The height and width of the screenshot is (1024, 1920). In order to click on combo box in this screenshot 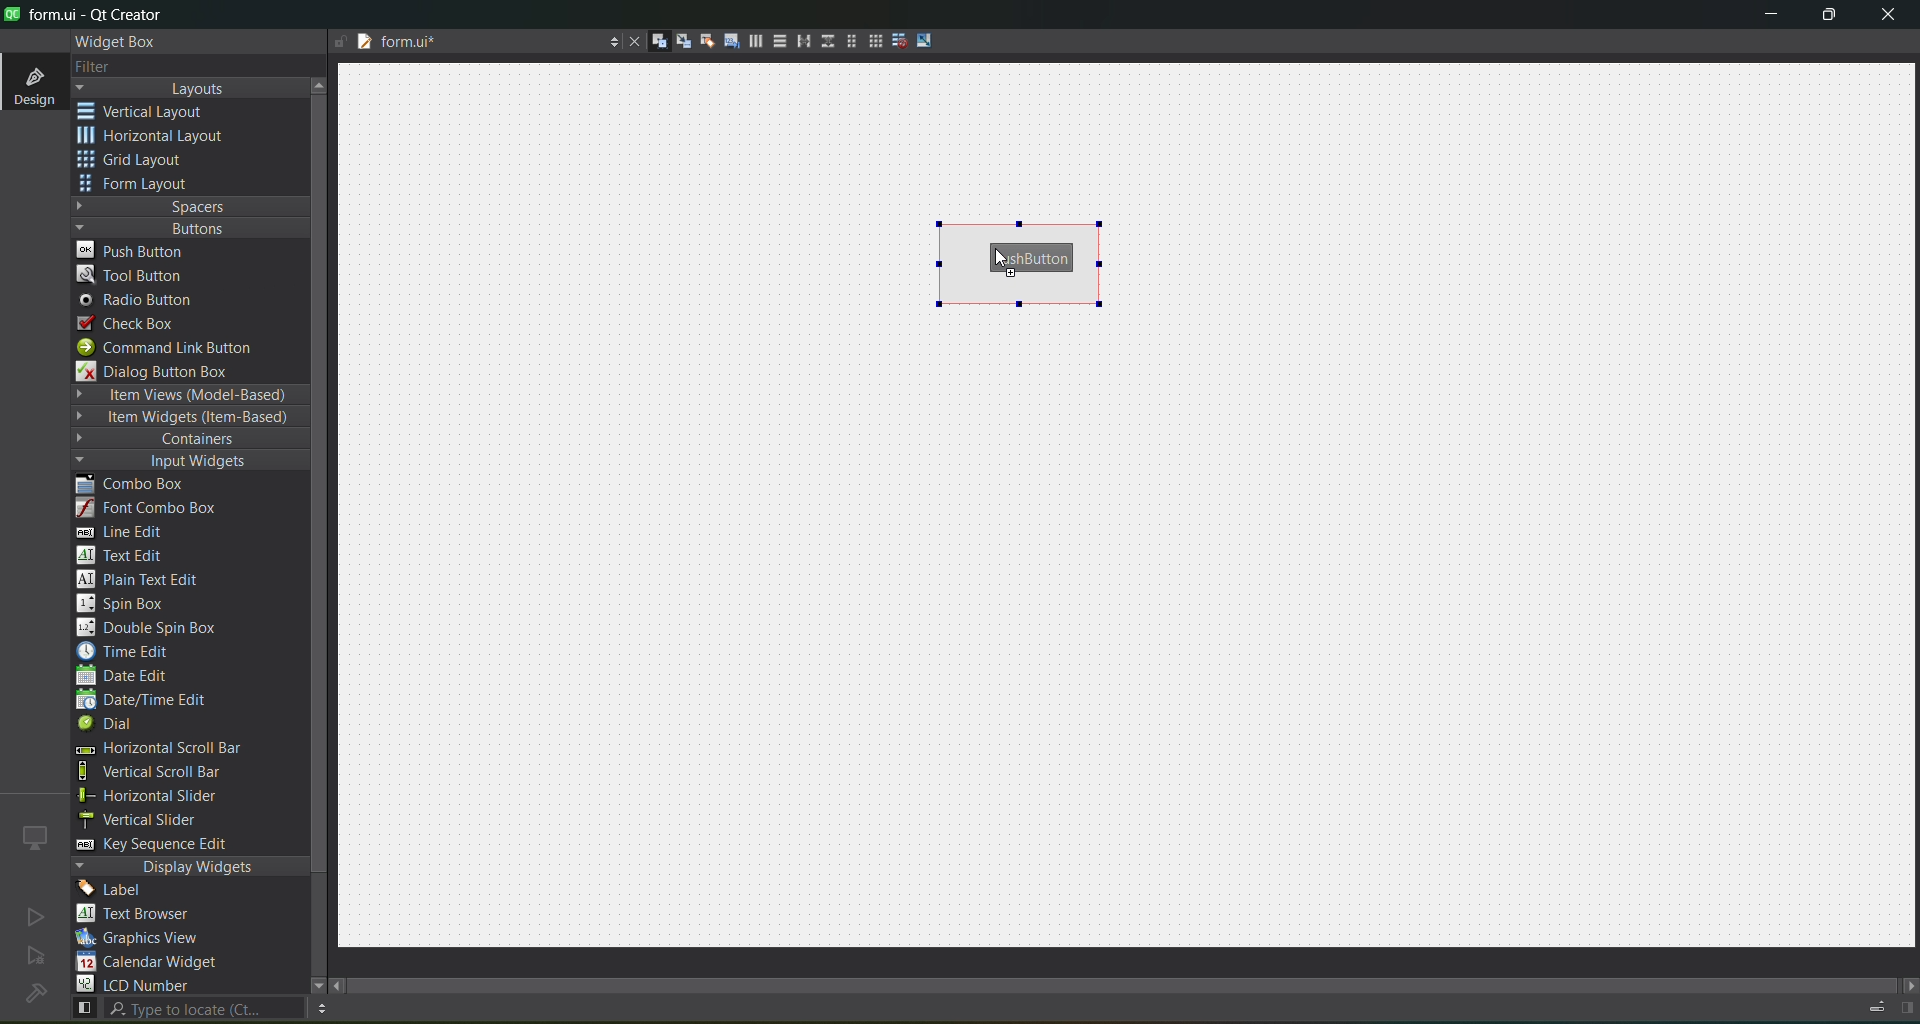, I will do `click(145, 485)`.